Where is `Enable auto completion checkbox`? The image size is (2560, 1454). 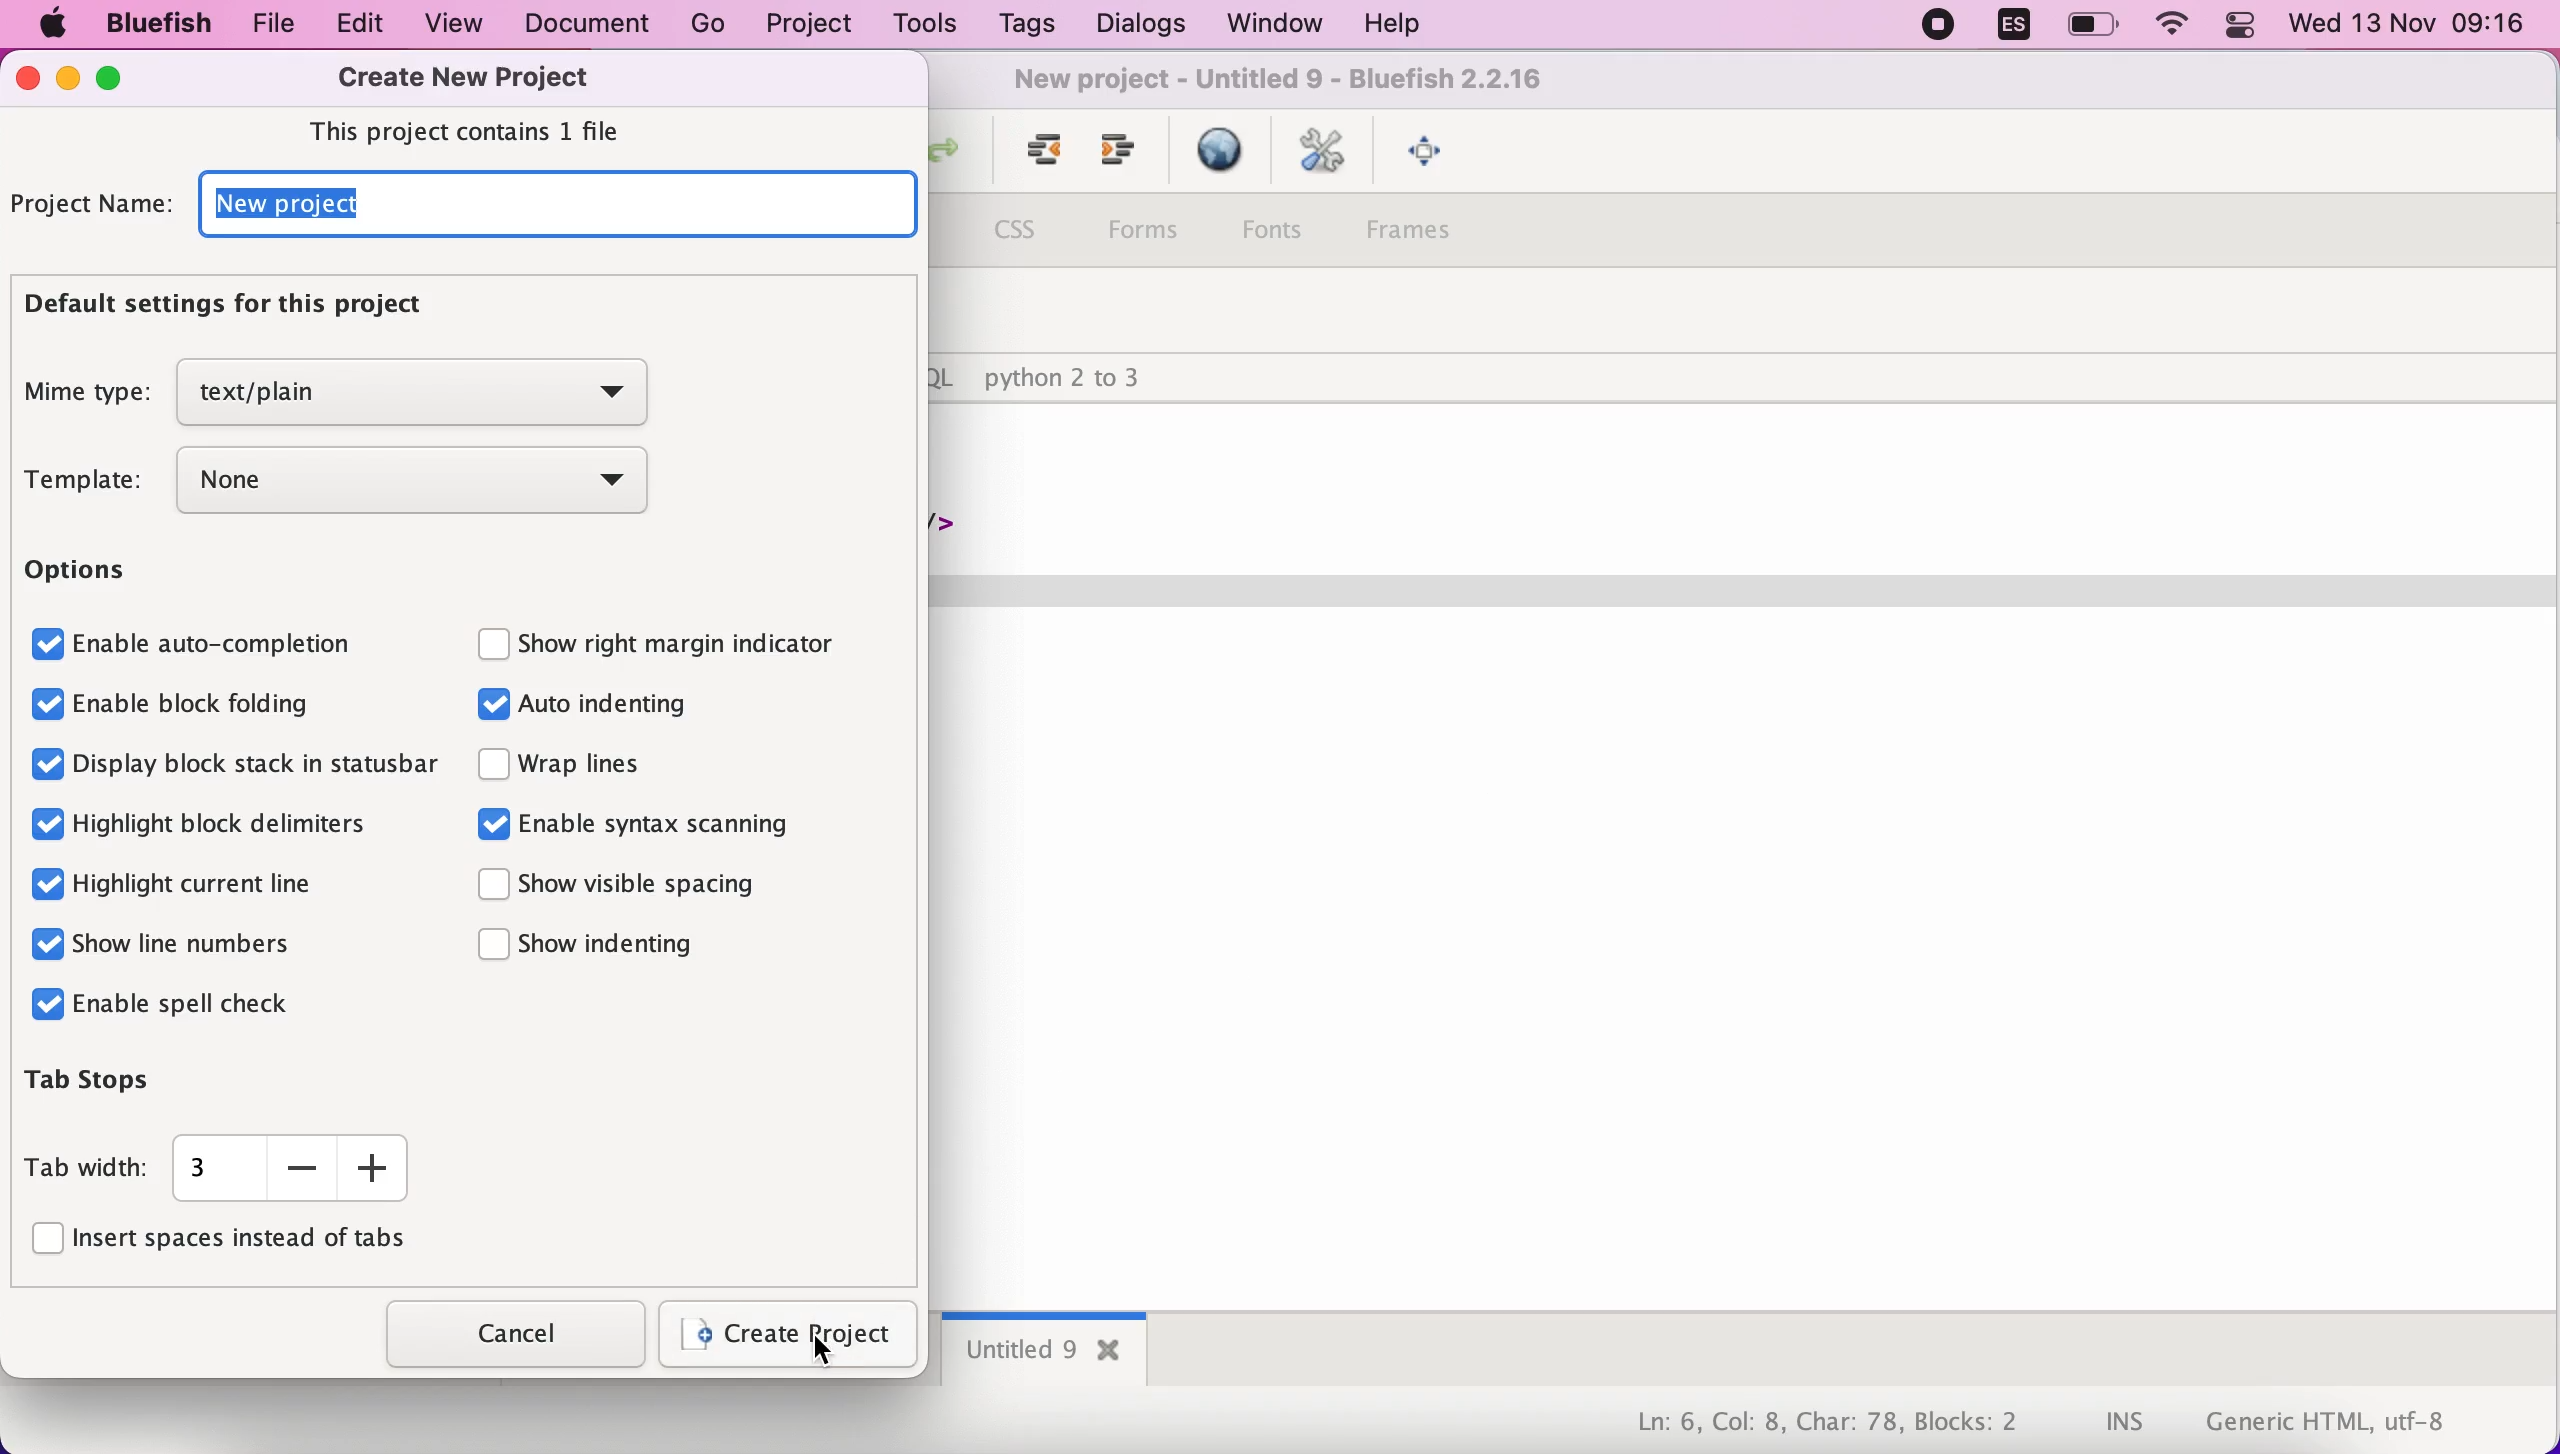
Enable auto completion checkbox is located at coordinates (198, 641).